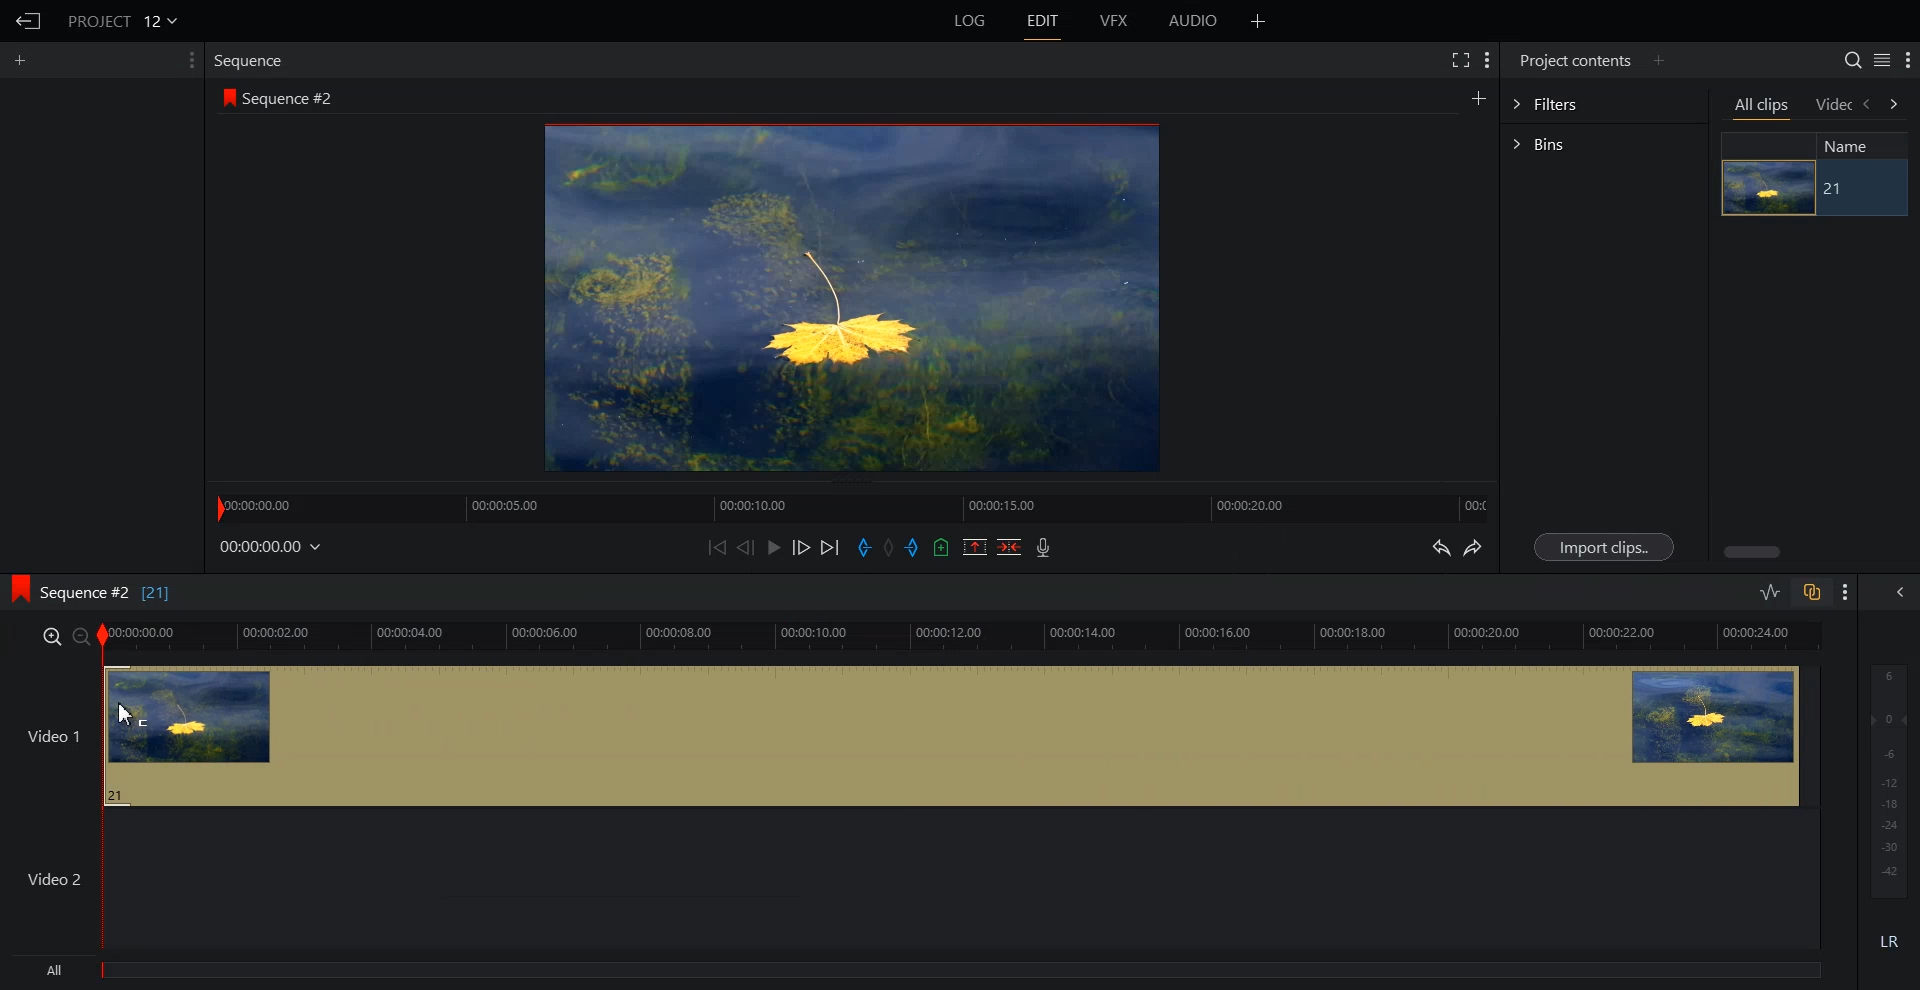 The height and width of the screenshot is (990, 1920). What do you see at coordinates (1754, 550) in the screenshot?
I see `scroll bar` at bounding box center [1754, 550].